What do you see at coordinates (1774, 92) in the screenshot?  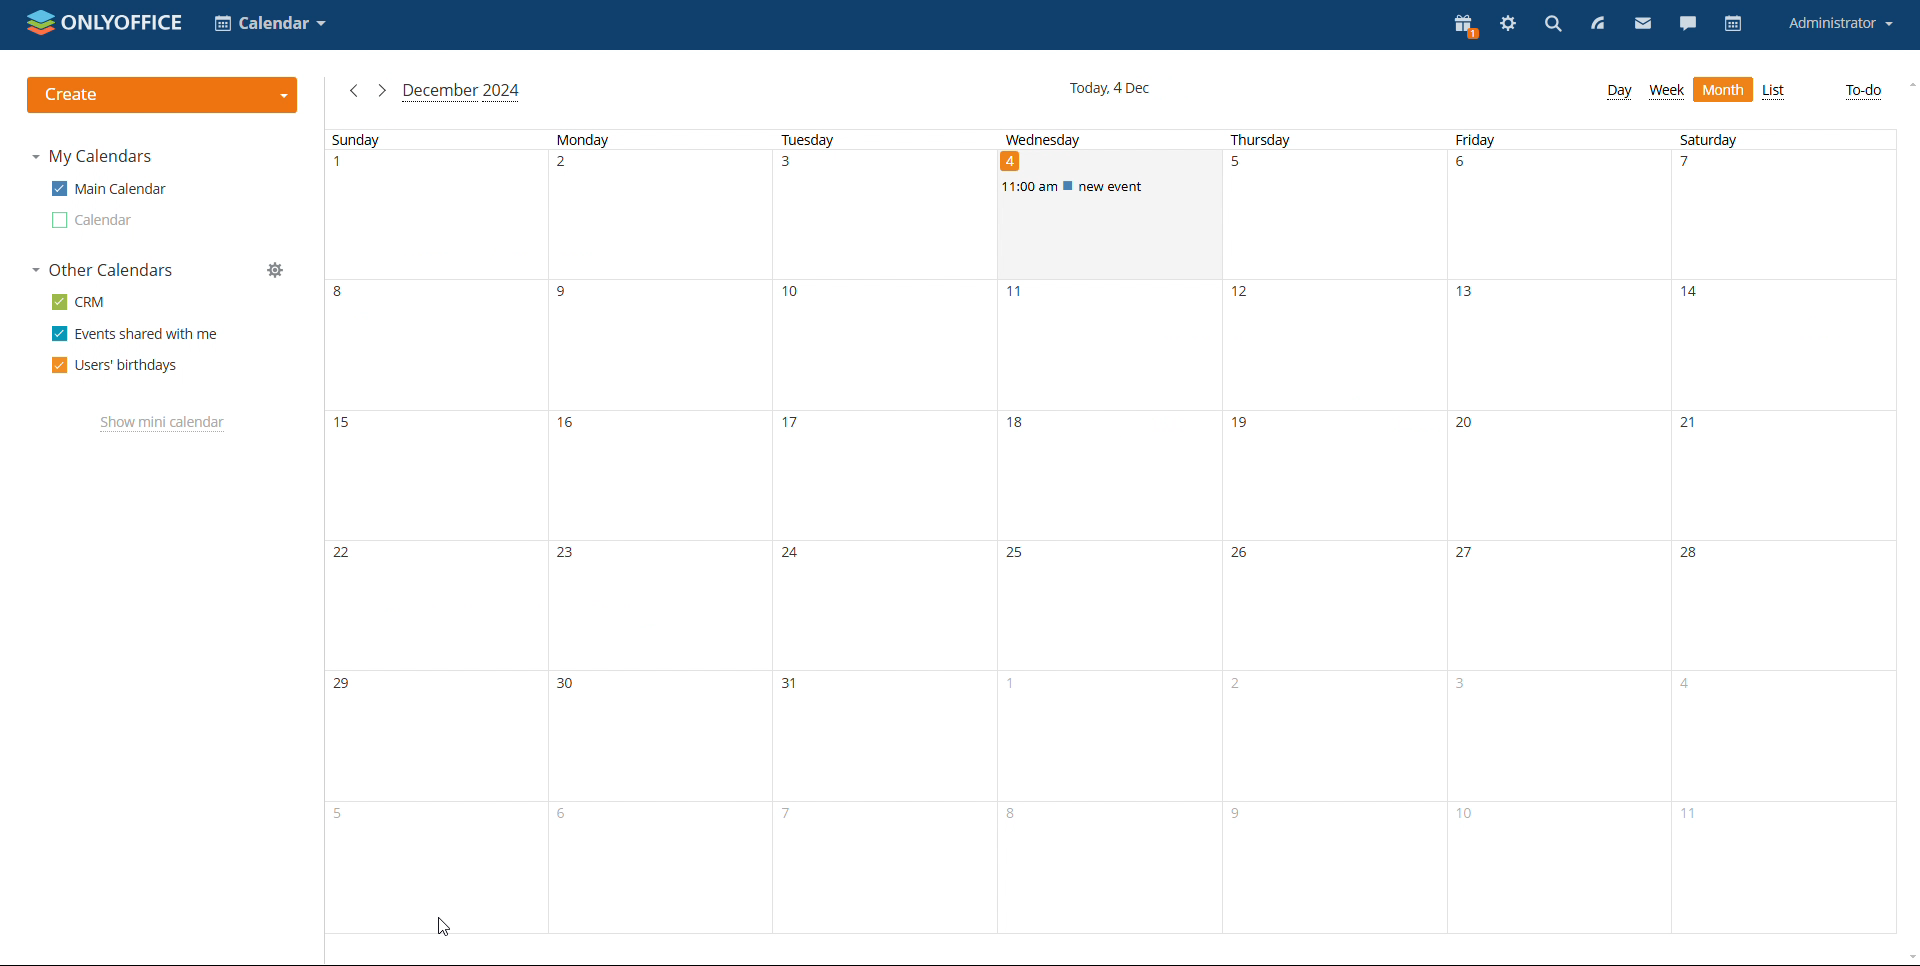 I see `month view` at bounding box center [1774, 92].